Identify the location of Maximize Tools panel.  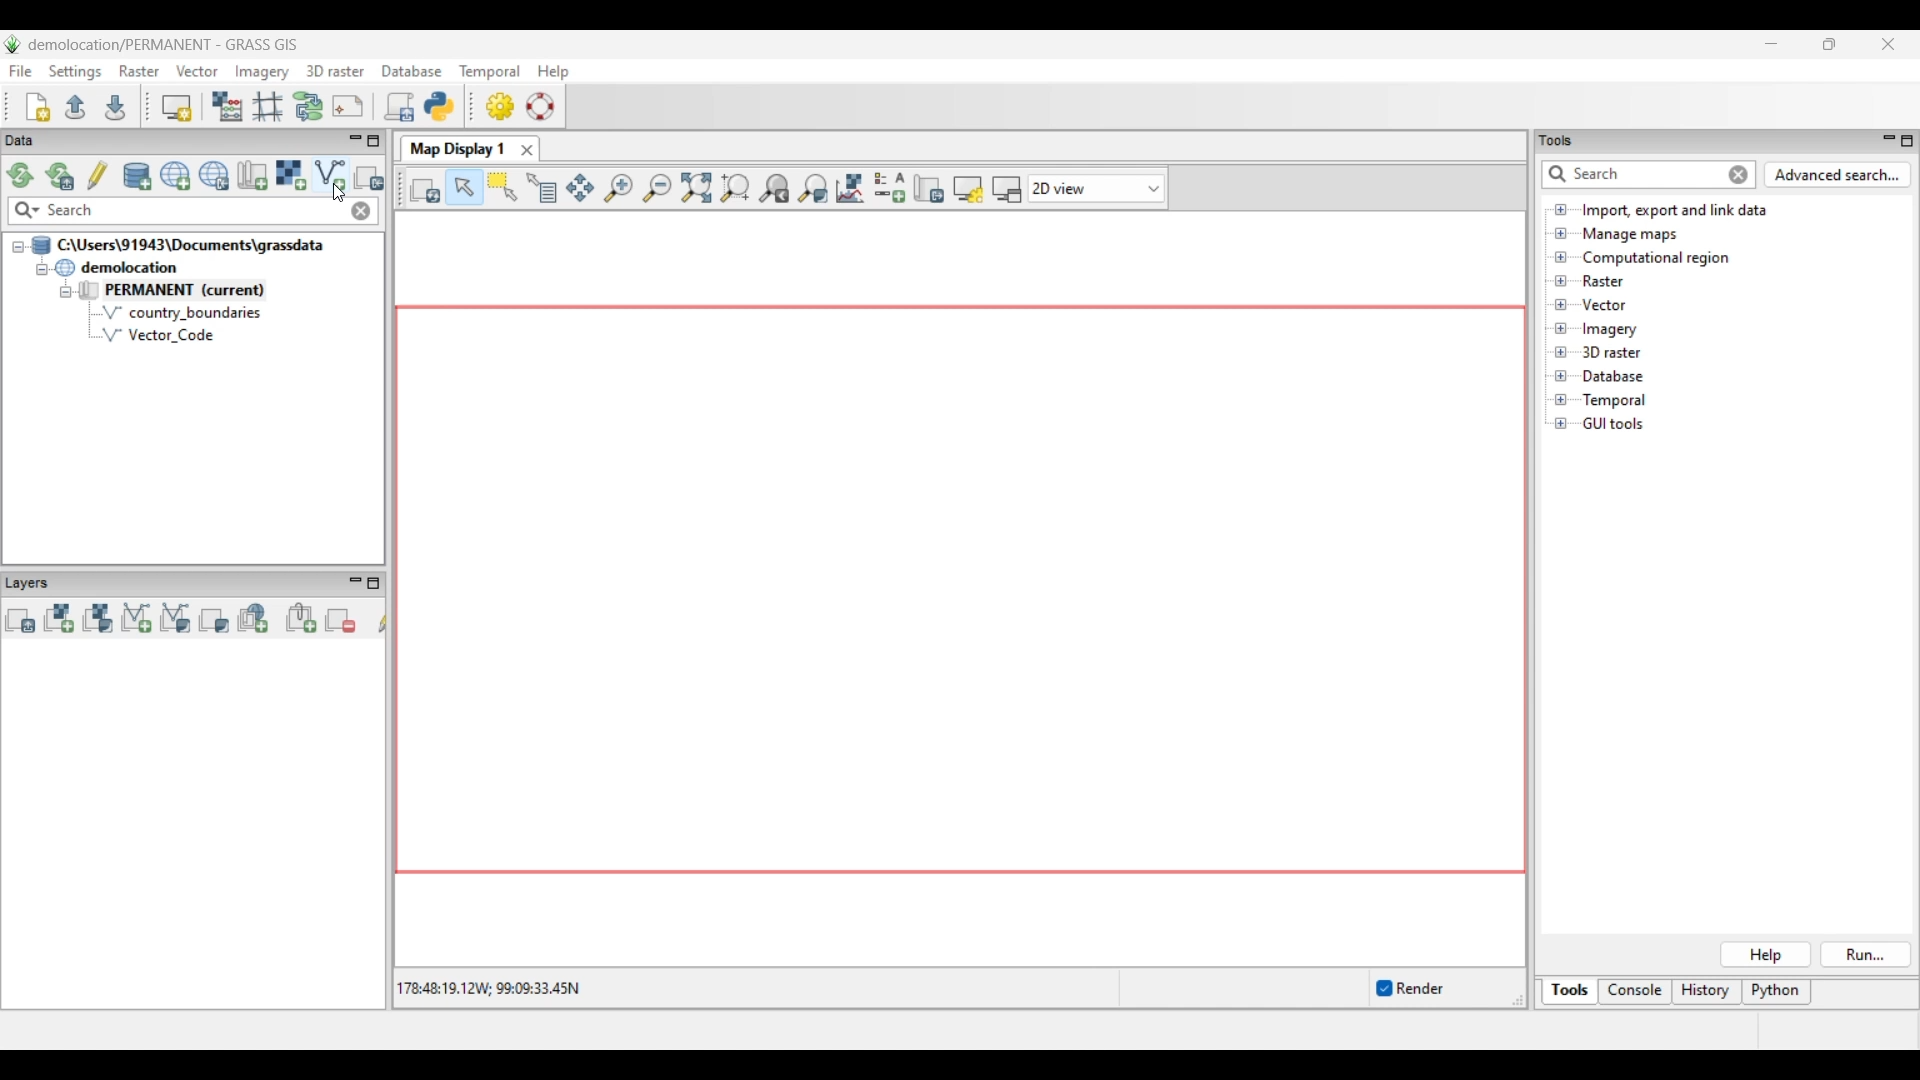
(1907, 141).